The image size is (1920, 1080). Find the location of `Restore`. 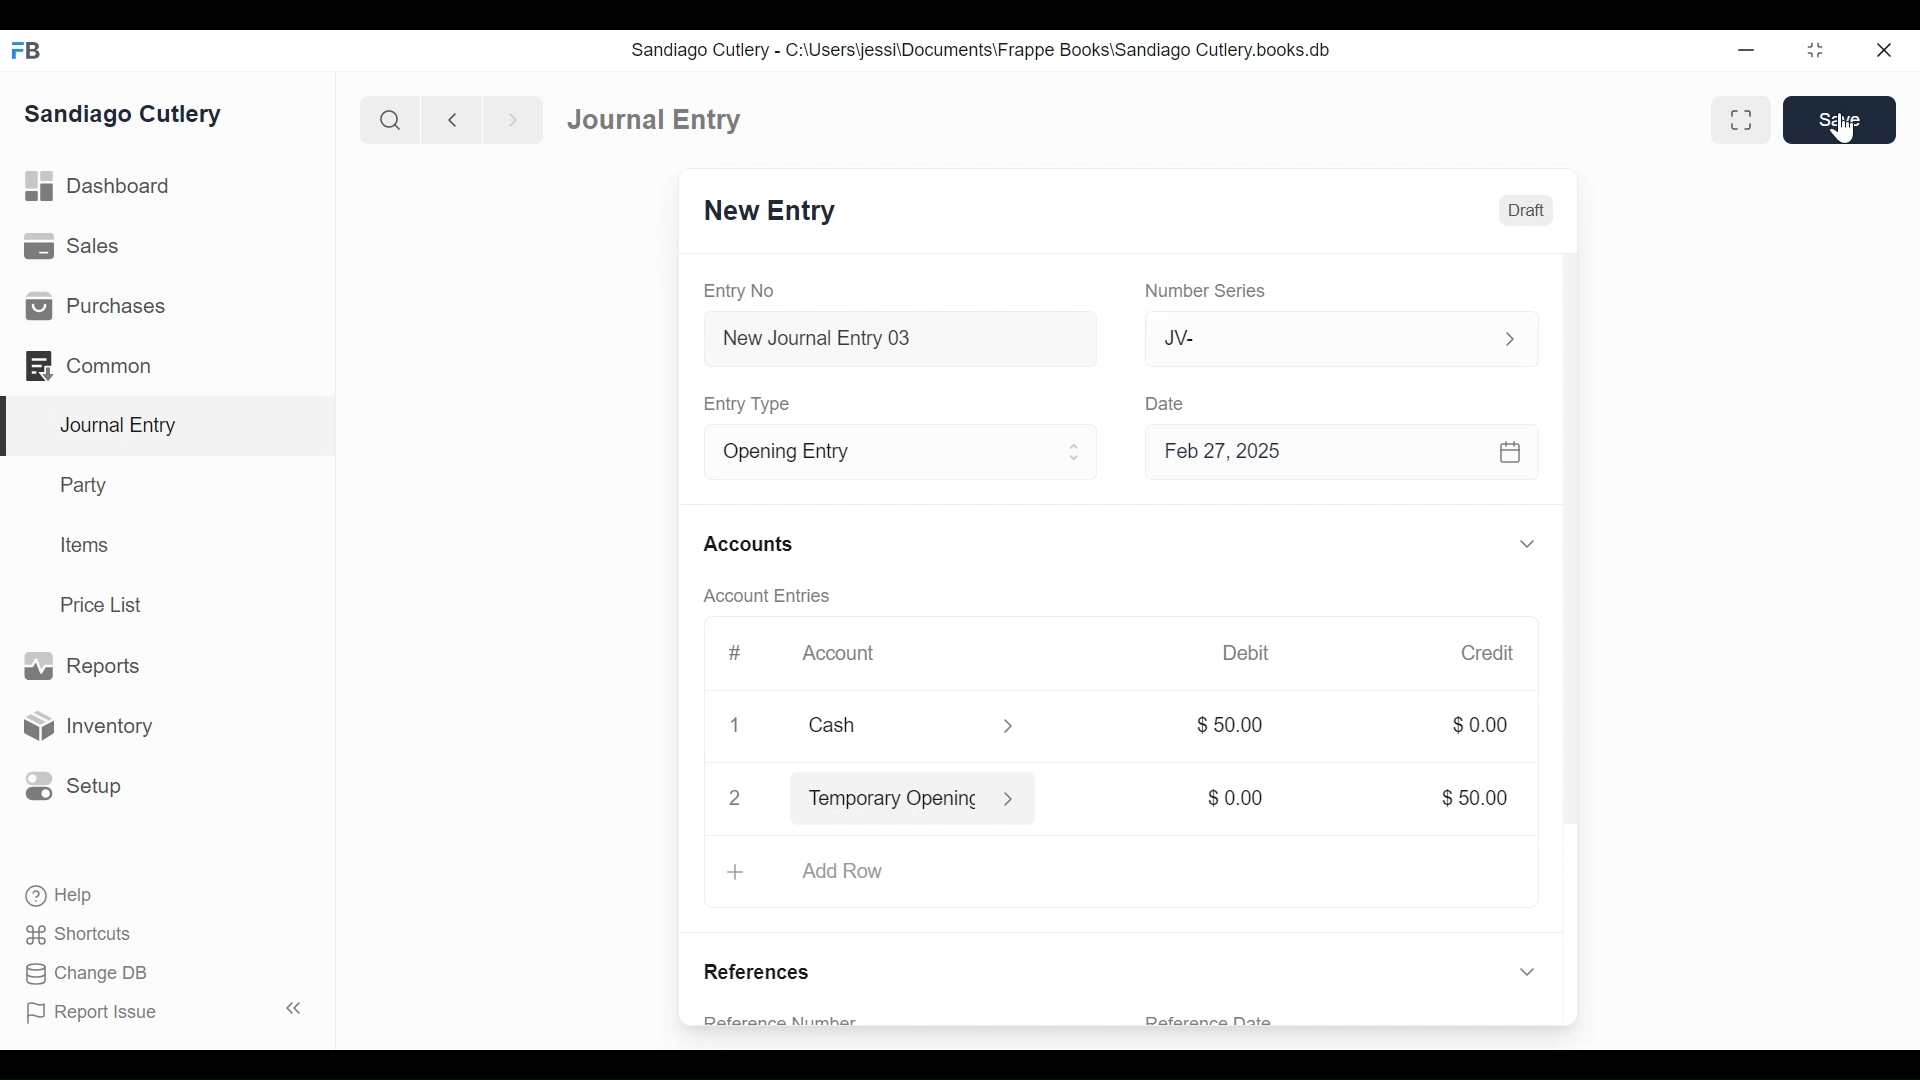

Restore is located at coordinates (1814, 49).